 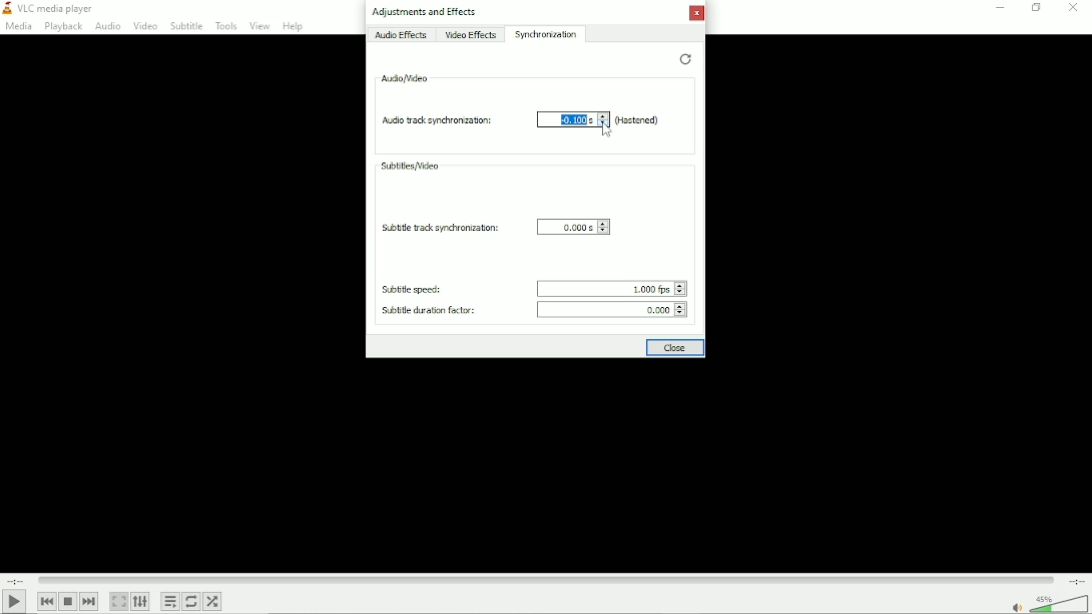 What do you see at coordinates (440, 228) in the screenshot?
I see `Subtitle track synchronization` at bounding box center [440, 228].